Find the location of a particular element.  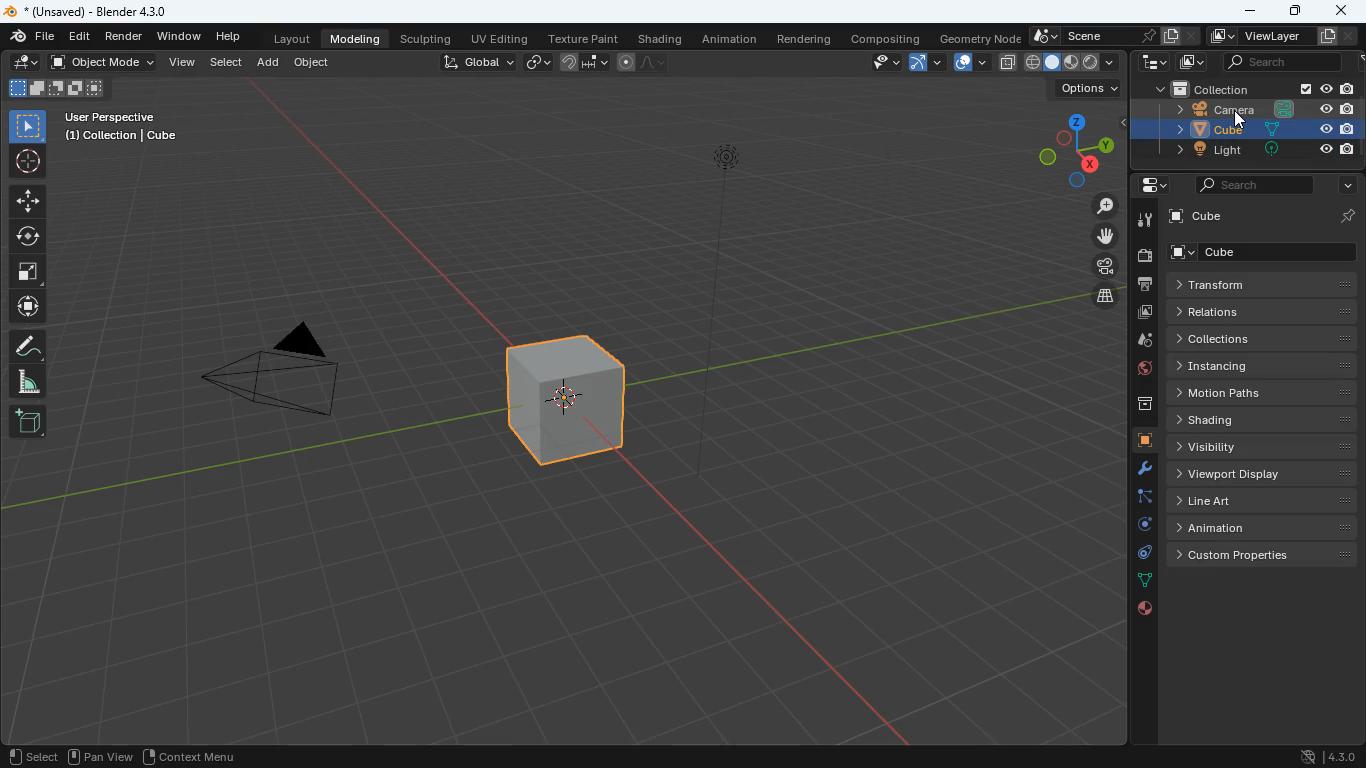

tech is located at coordinates (1152, 63).